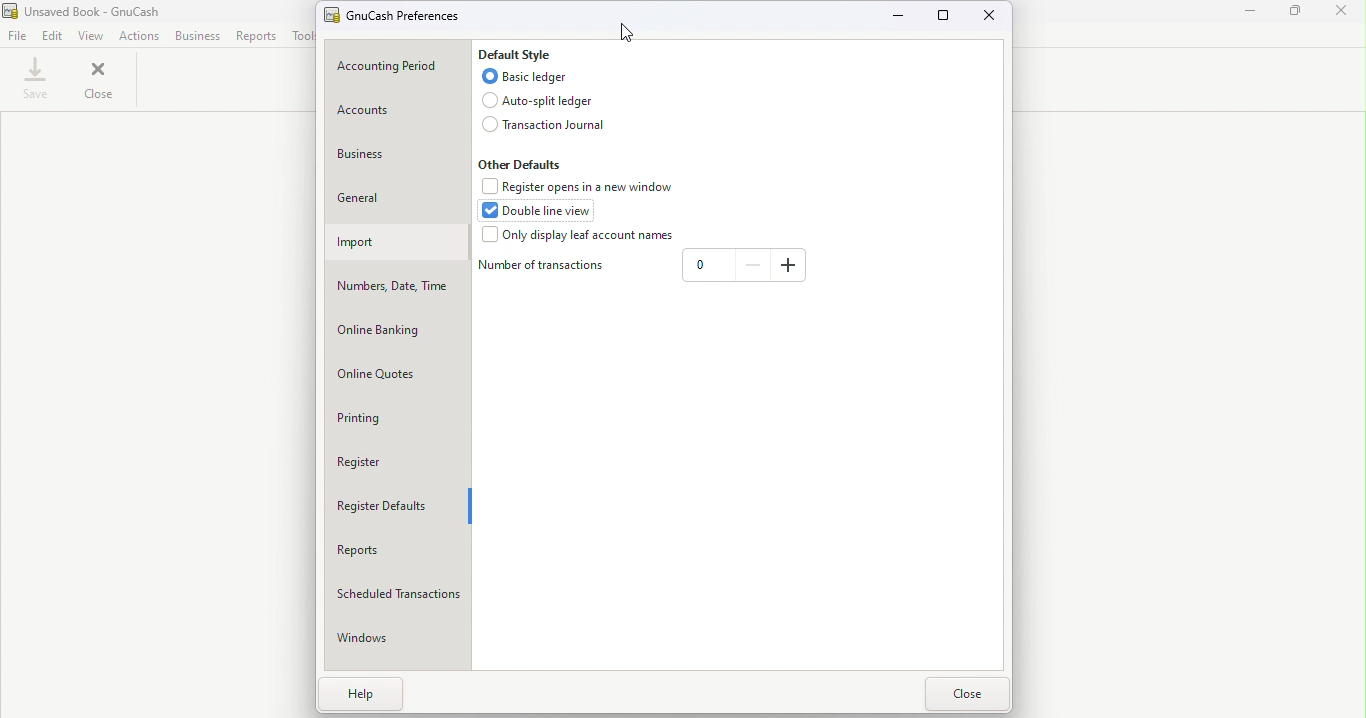 Image resolution: width=1366 pixels, height=718 pixels. What do you see at coordinates (752, 266) in the screenshot?
I see `Decrease` at bounding box center [752, 266].